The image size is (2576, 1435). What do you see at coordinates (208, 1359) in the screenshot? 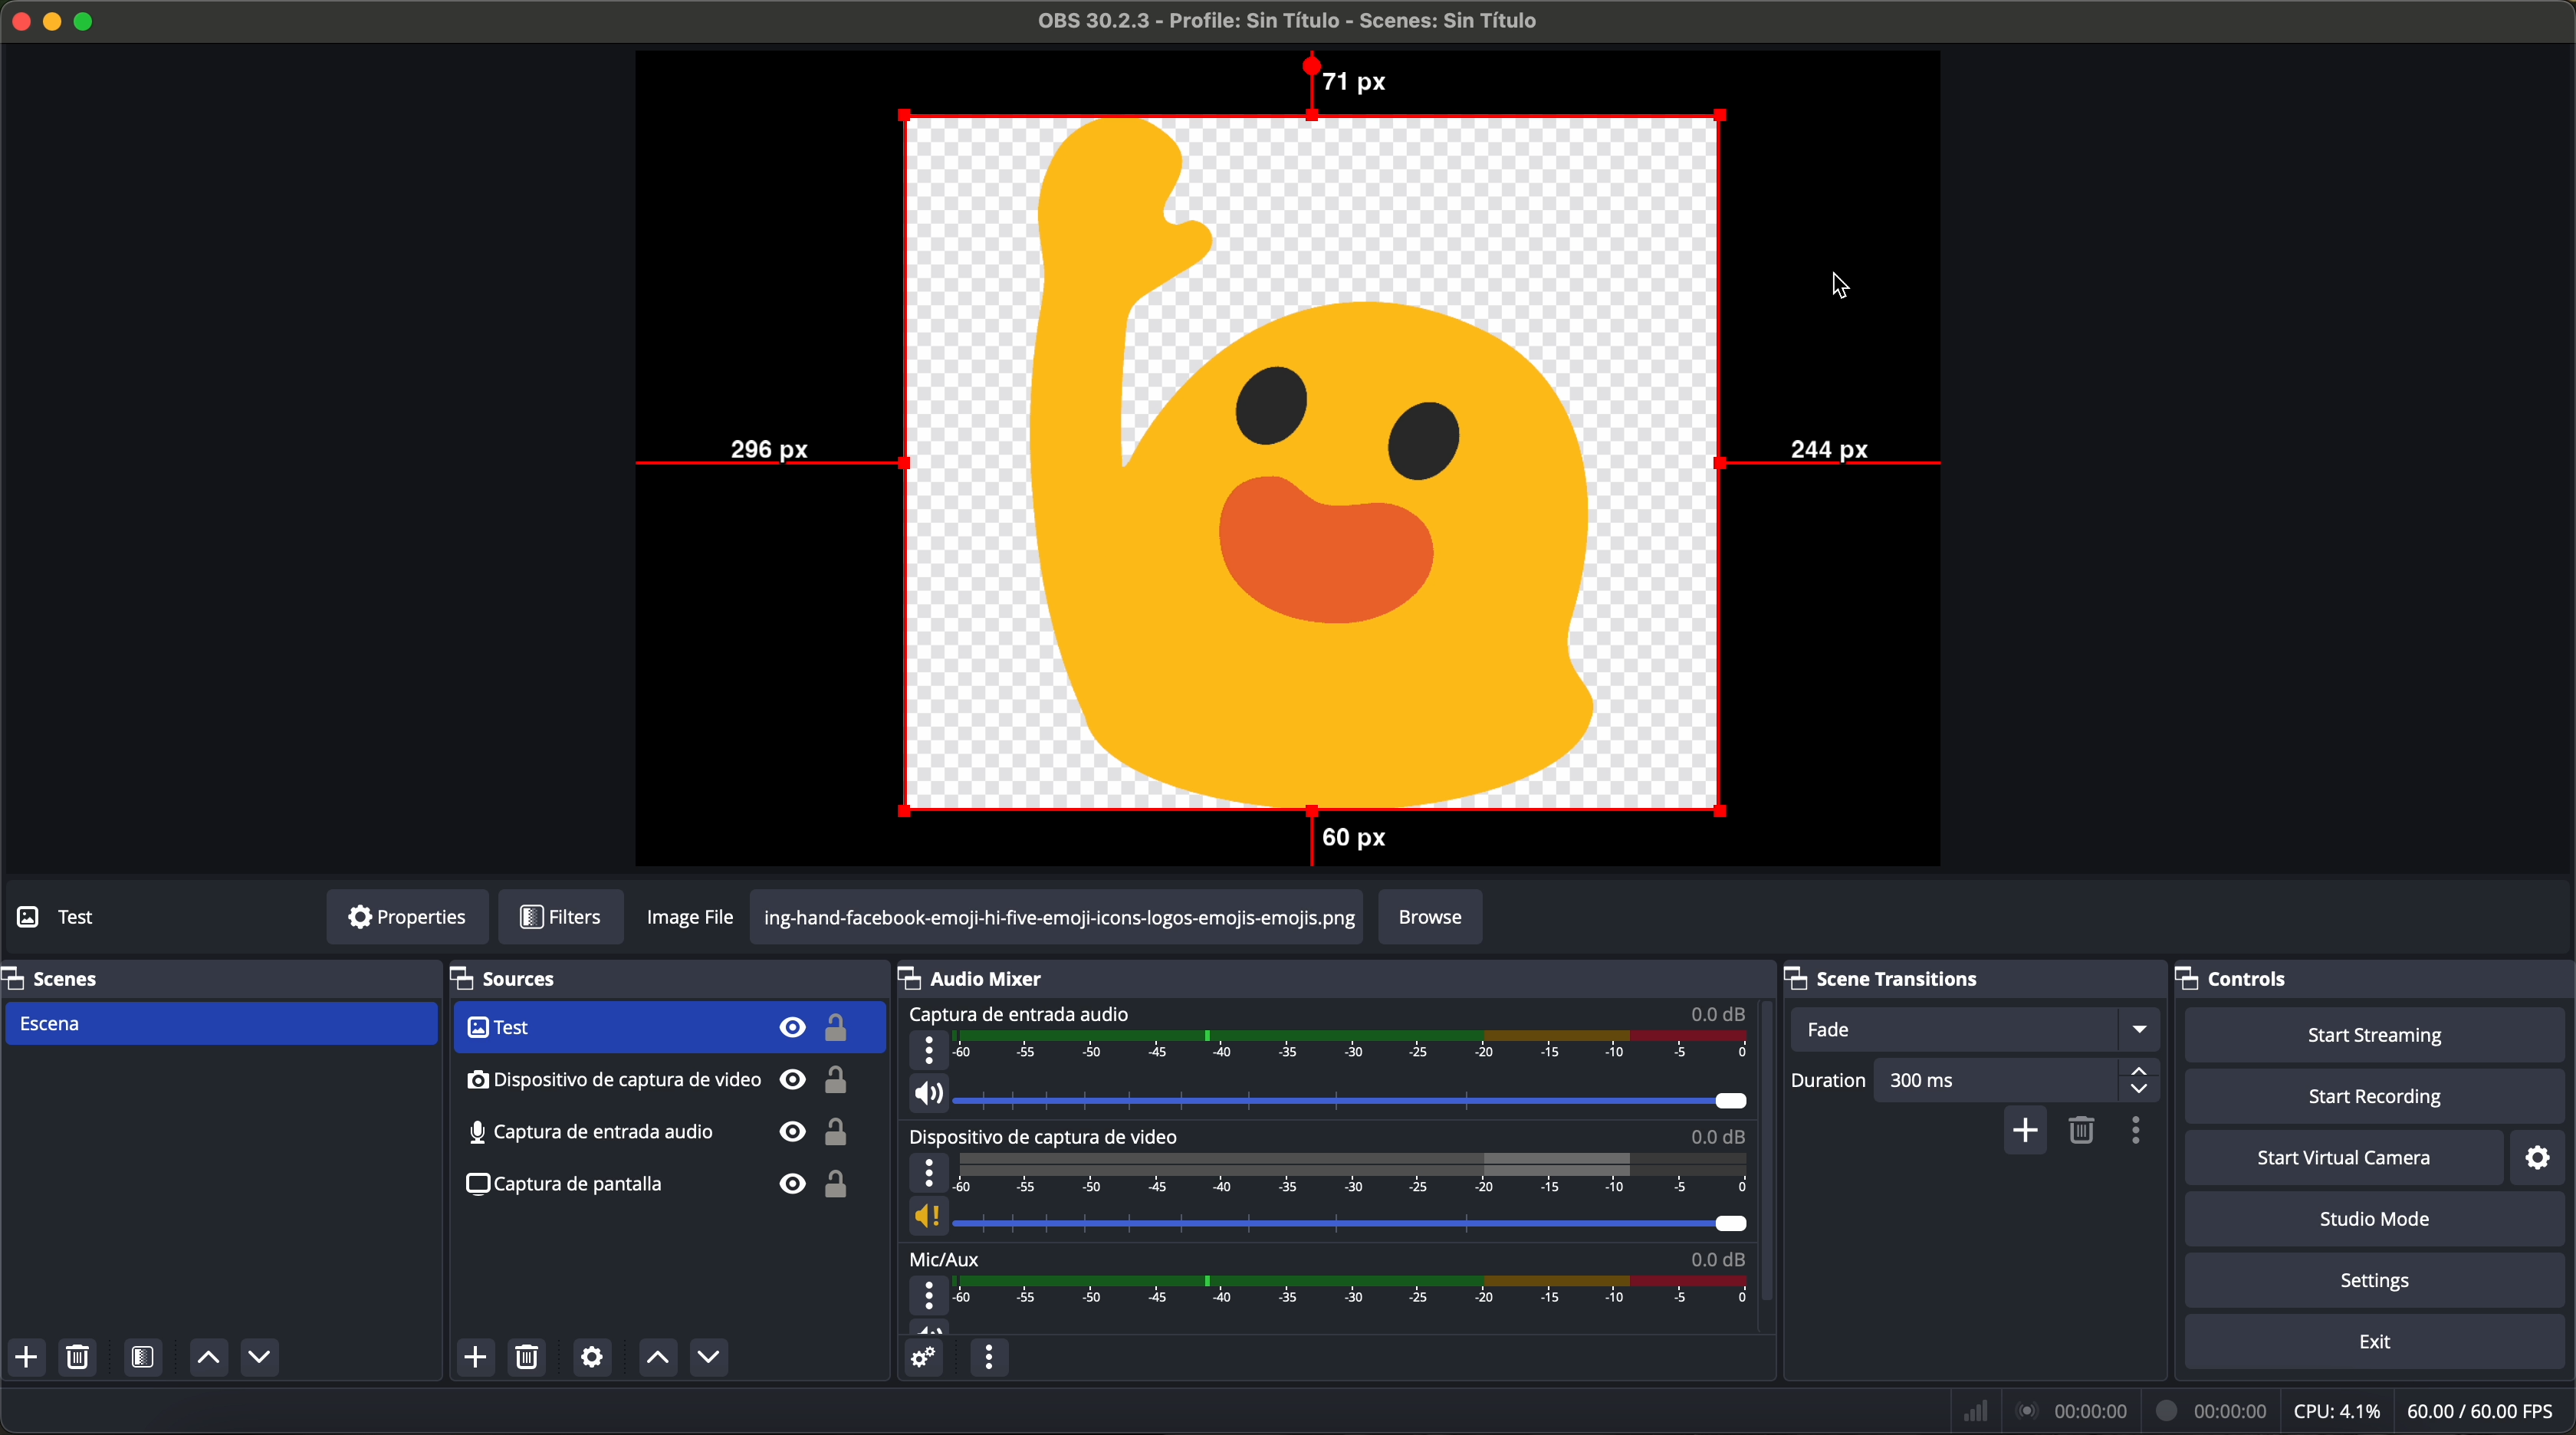
I see `move scene up` at bounding box center [208, 1359].